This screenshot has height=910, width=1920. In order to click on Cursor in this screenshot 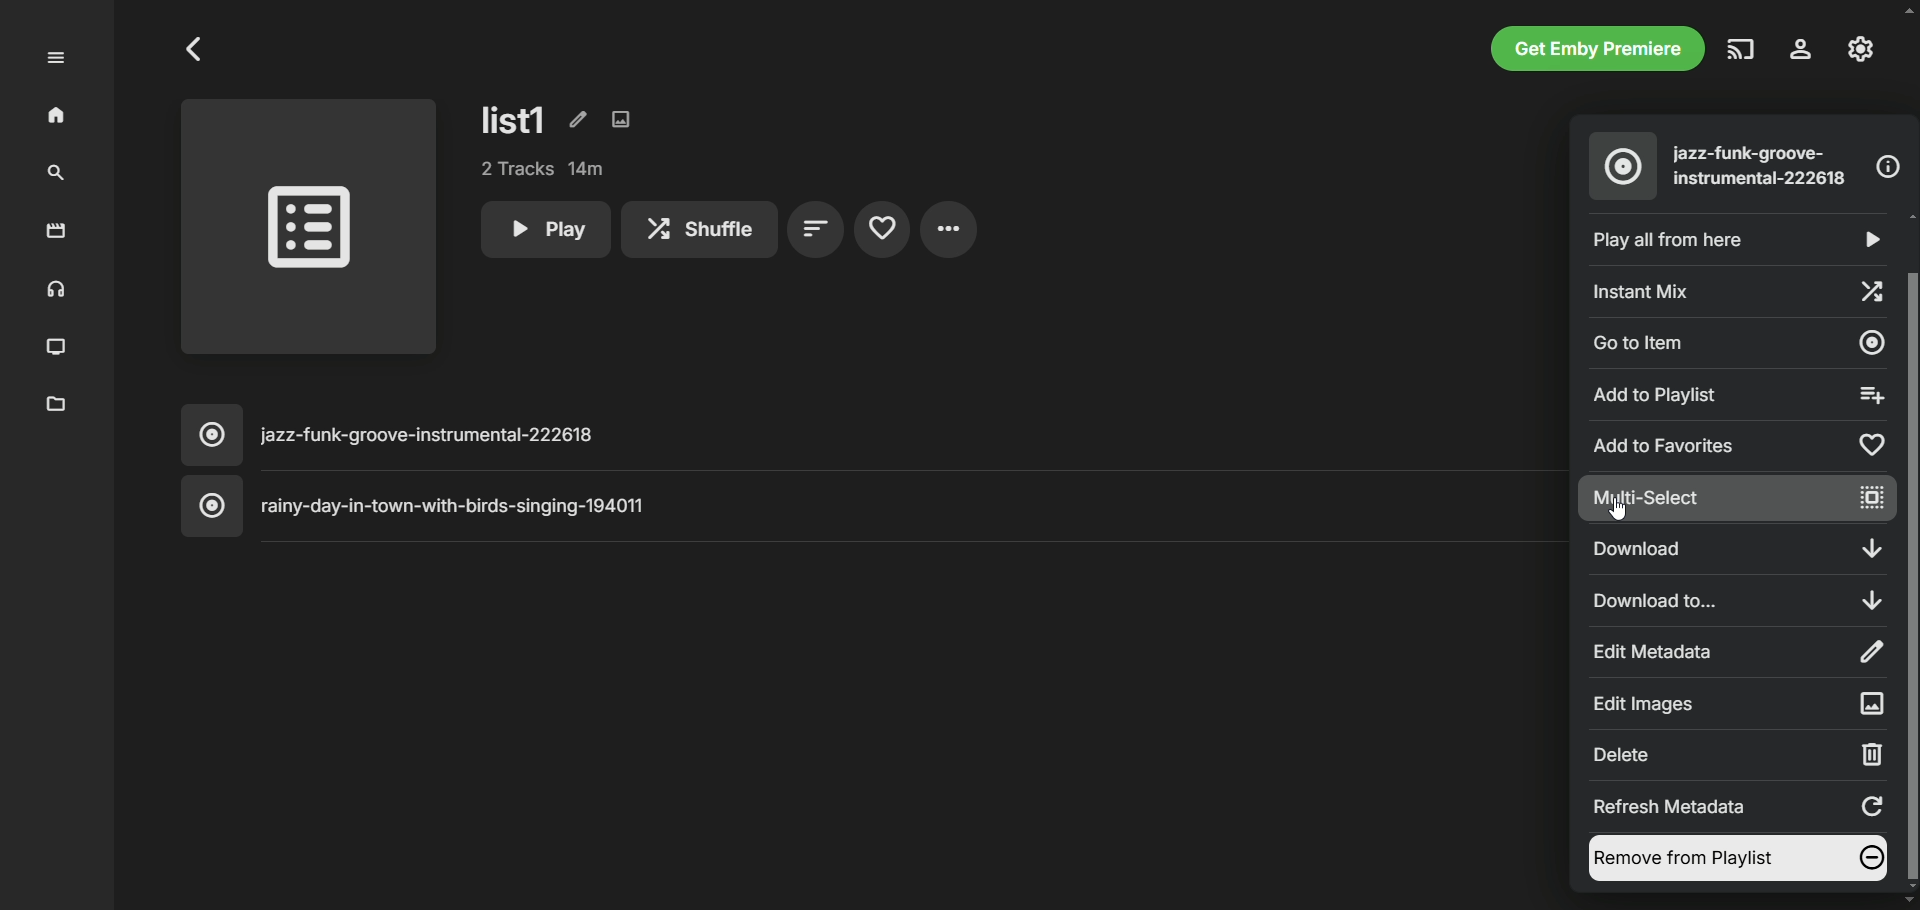, I will do `click(1617, 509)`.